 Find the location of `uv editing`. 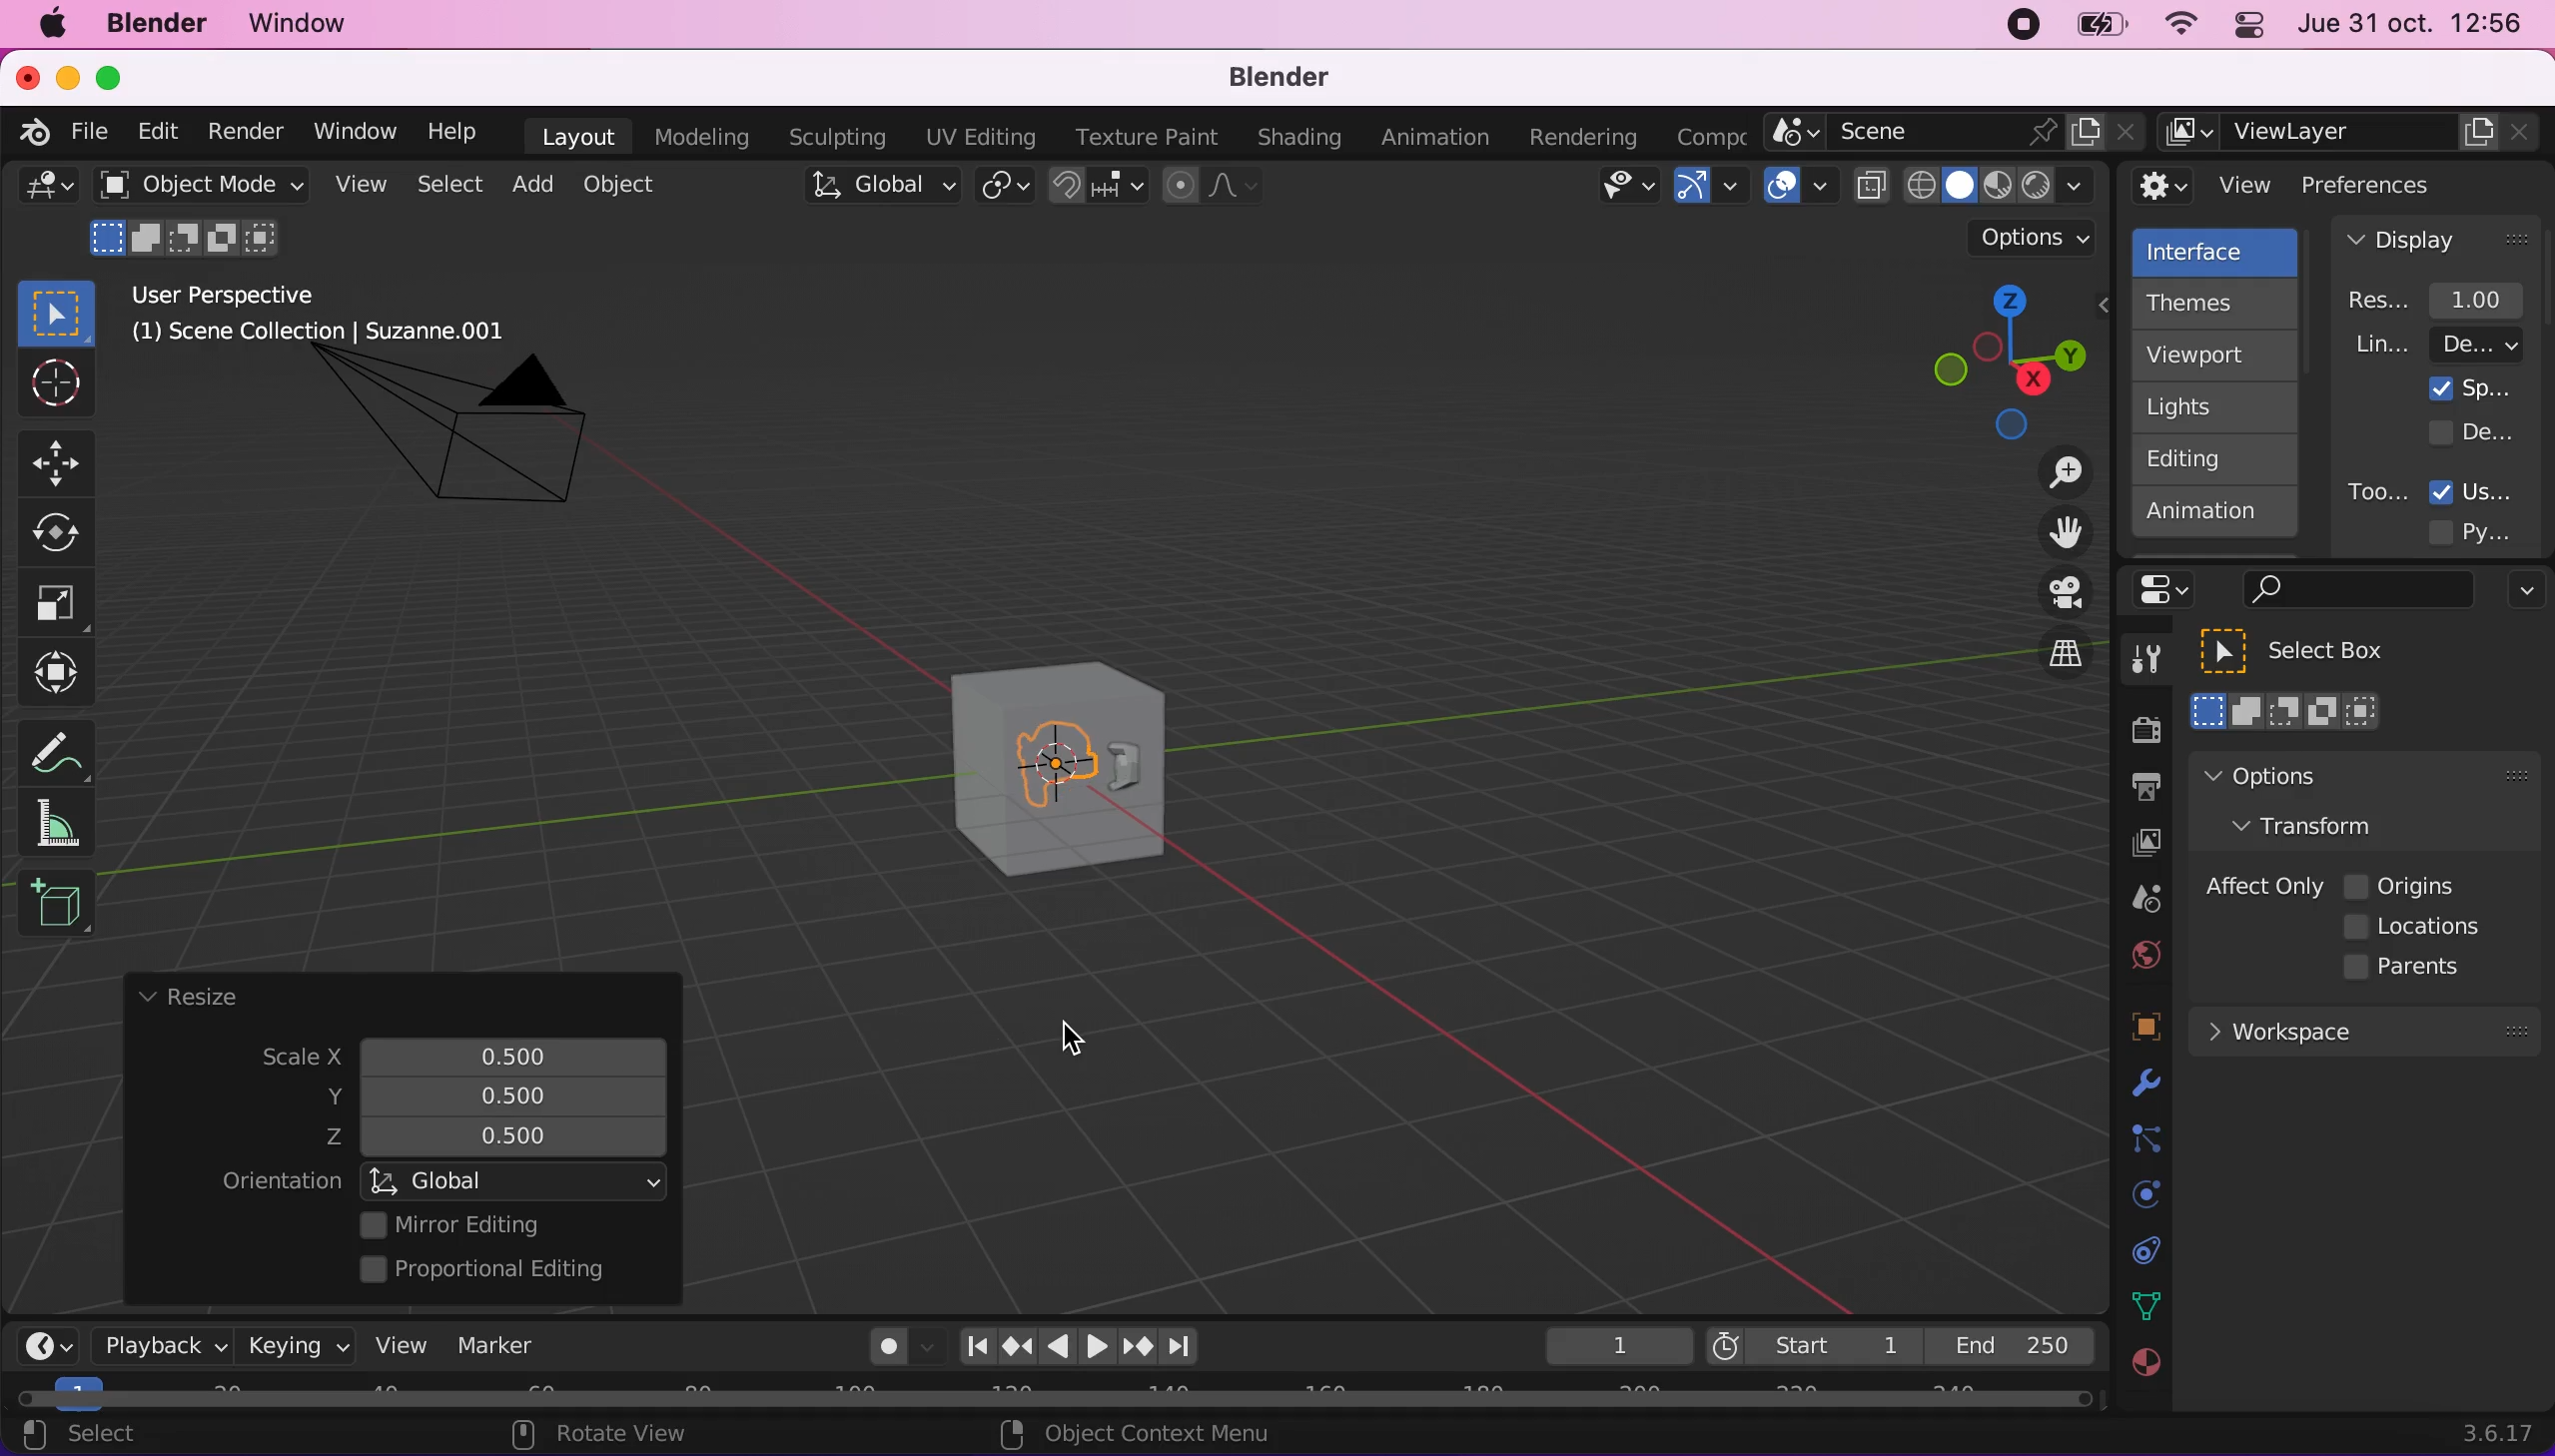

uv editing is located at coordinates (979, 137).